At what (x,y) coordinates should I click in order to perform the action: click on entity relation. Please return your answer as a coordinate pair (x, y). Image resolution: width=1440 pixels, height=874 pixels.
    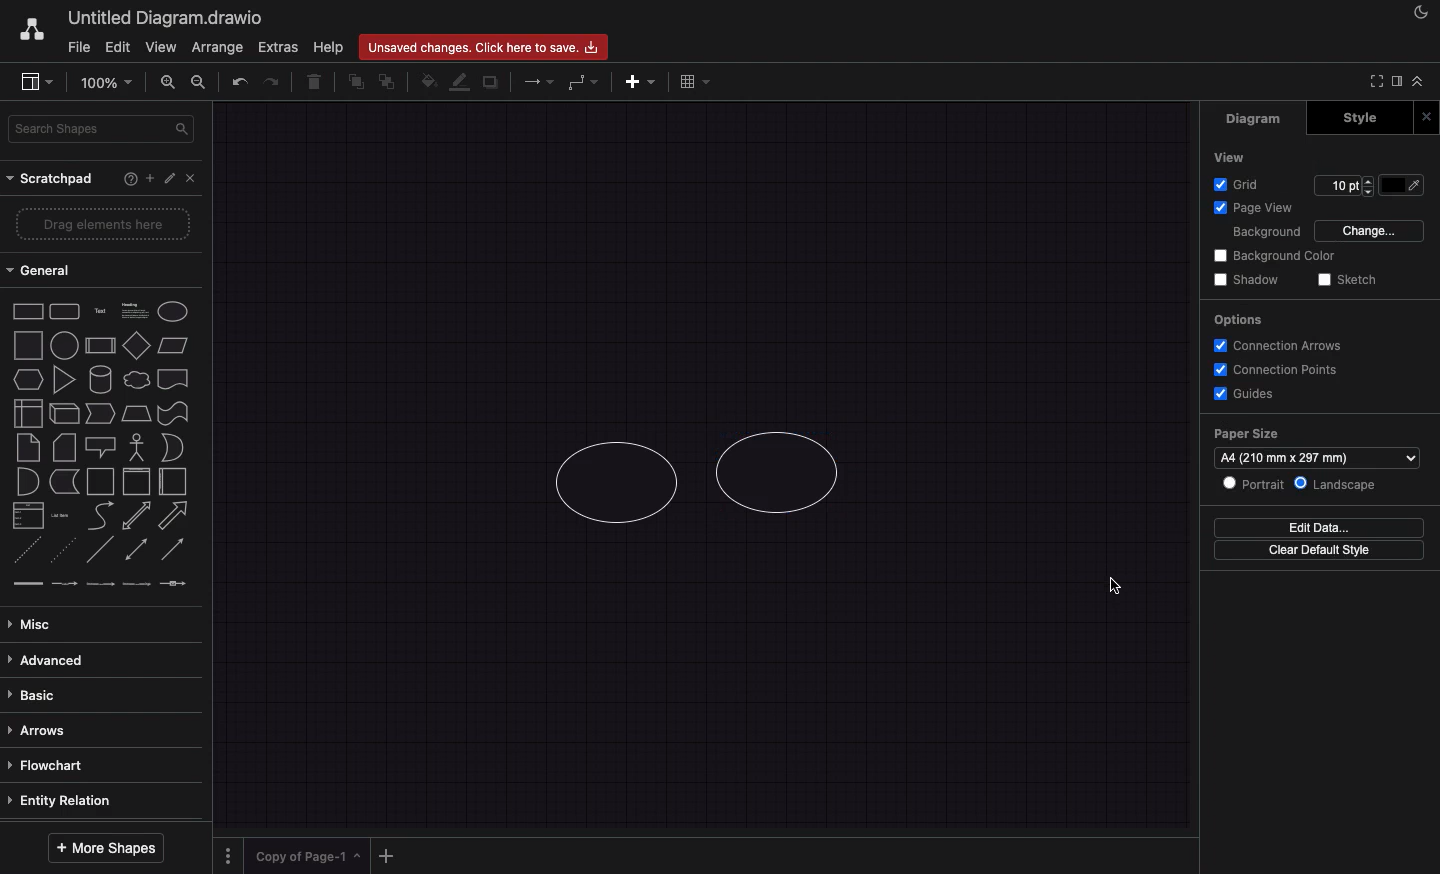
    Looking at the image, I should click on (98, 799).